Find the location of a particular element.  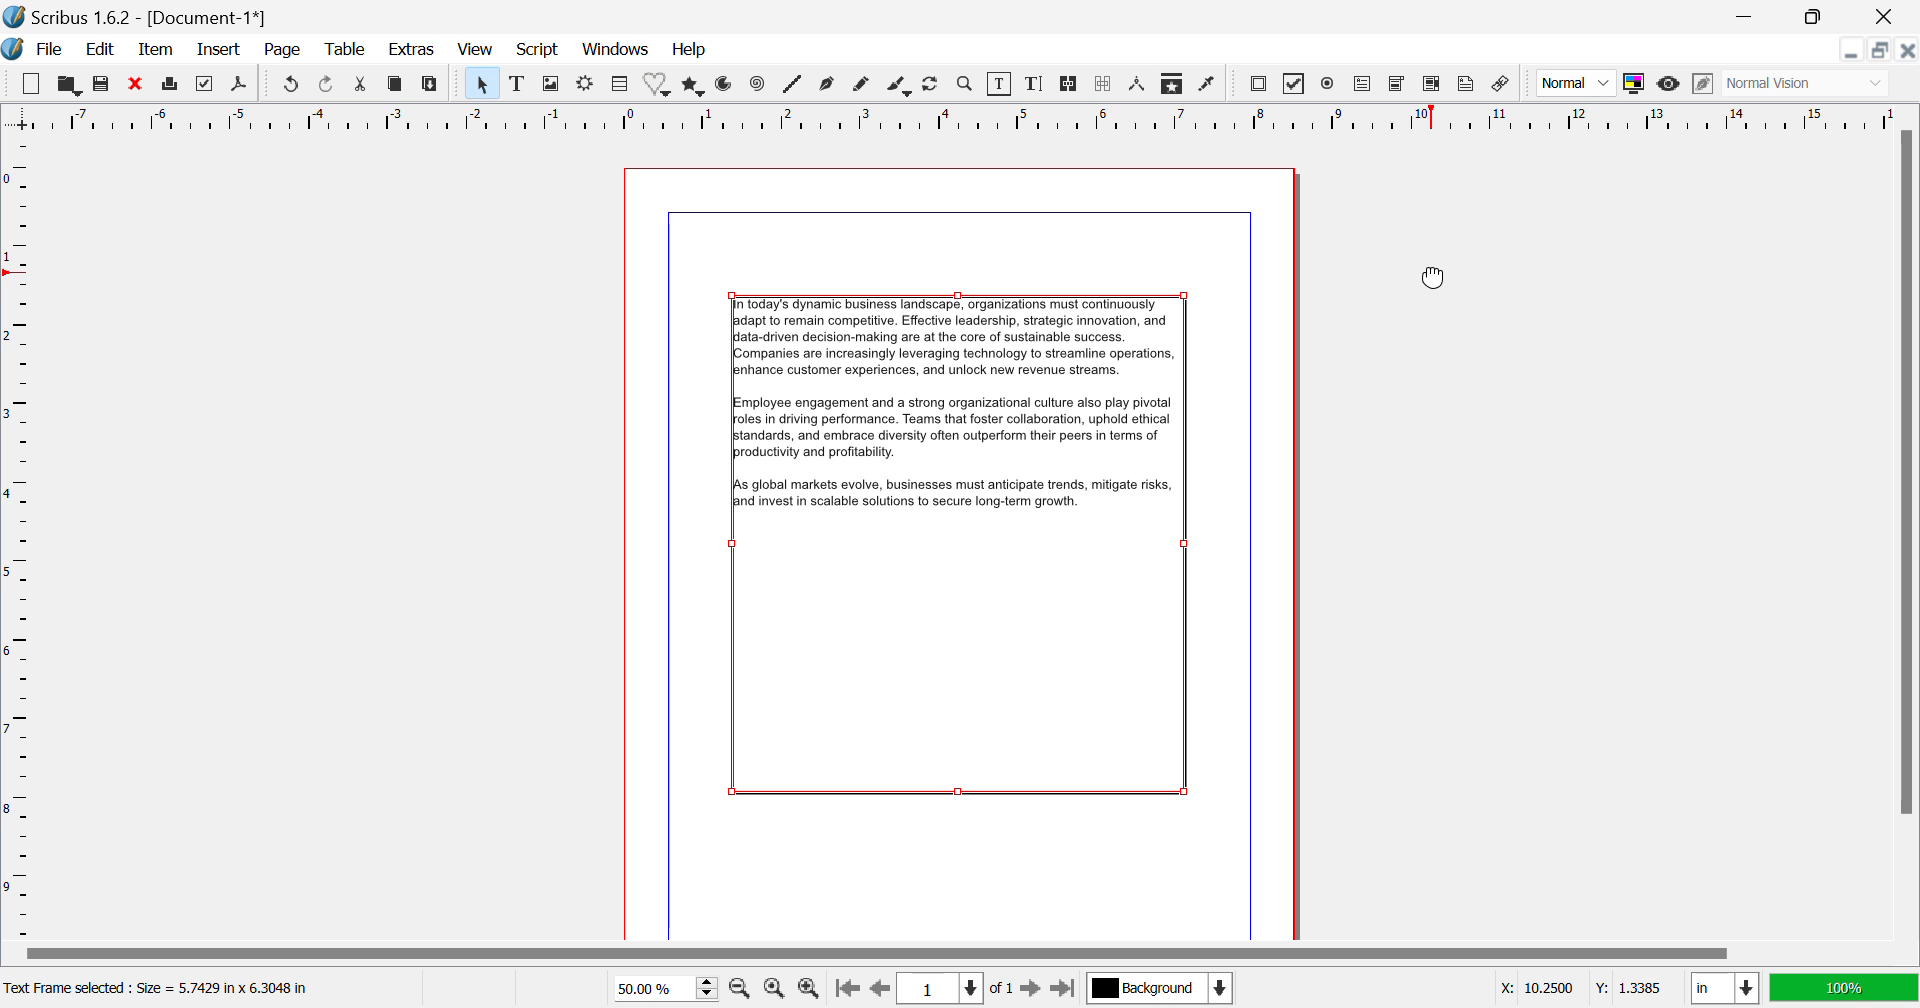

Zoom 50% is located at coordinates (664, 986).